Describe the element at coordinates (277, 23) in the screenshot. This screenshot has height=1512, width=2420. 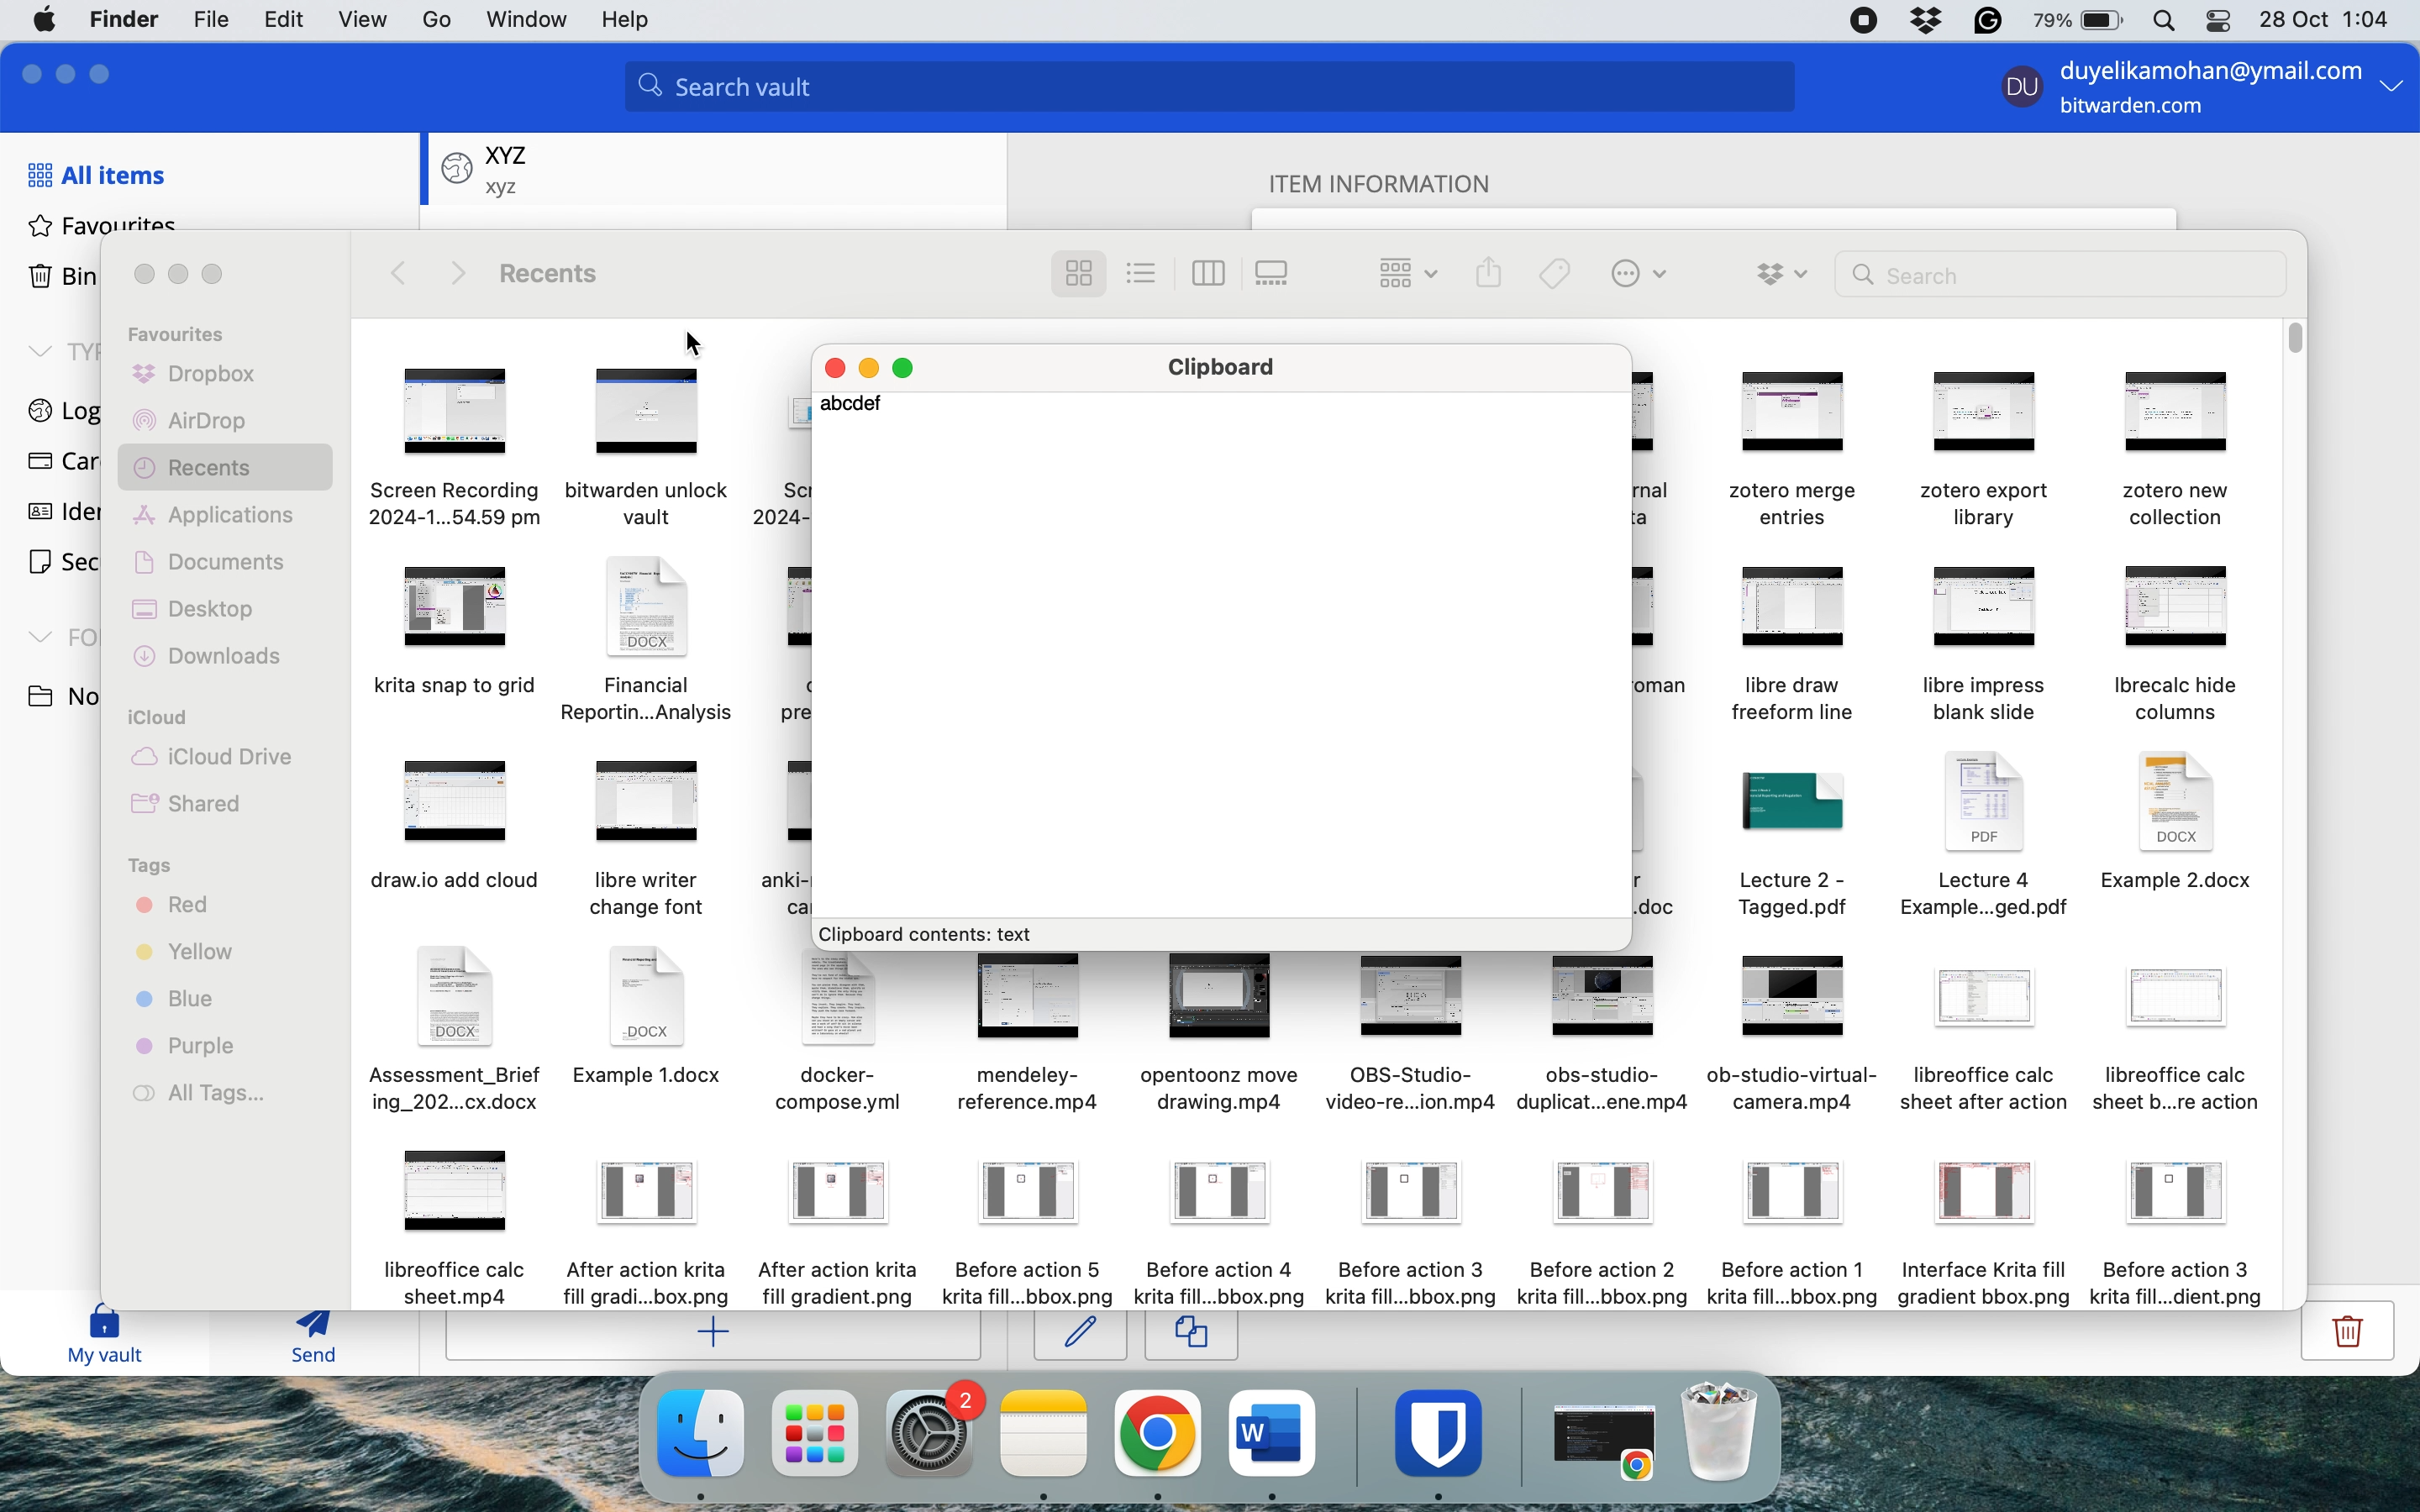
I see `edit` at that location.